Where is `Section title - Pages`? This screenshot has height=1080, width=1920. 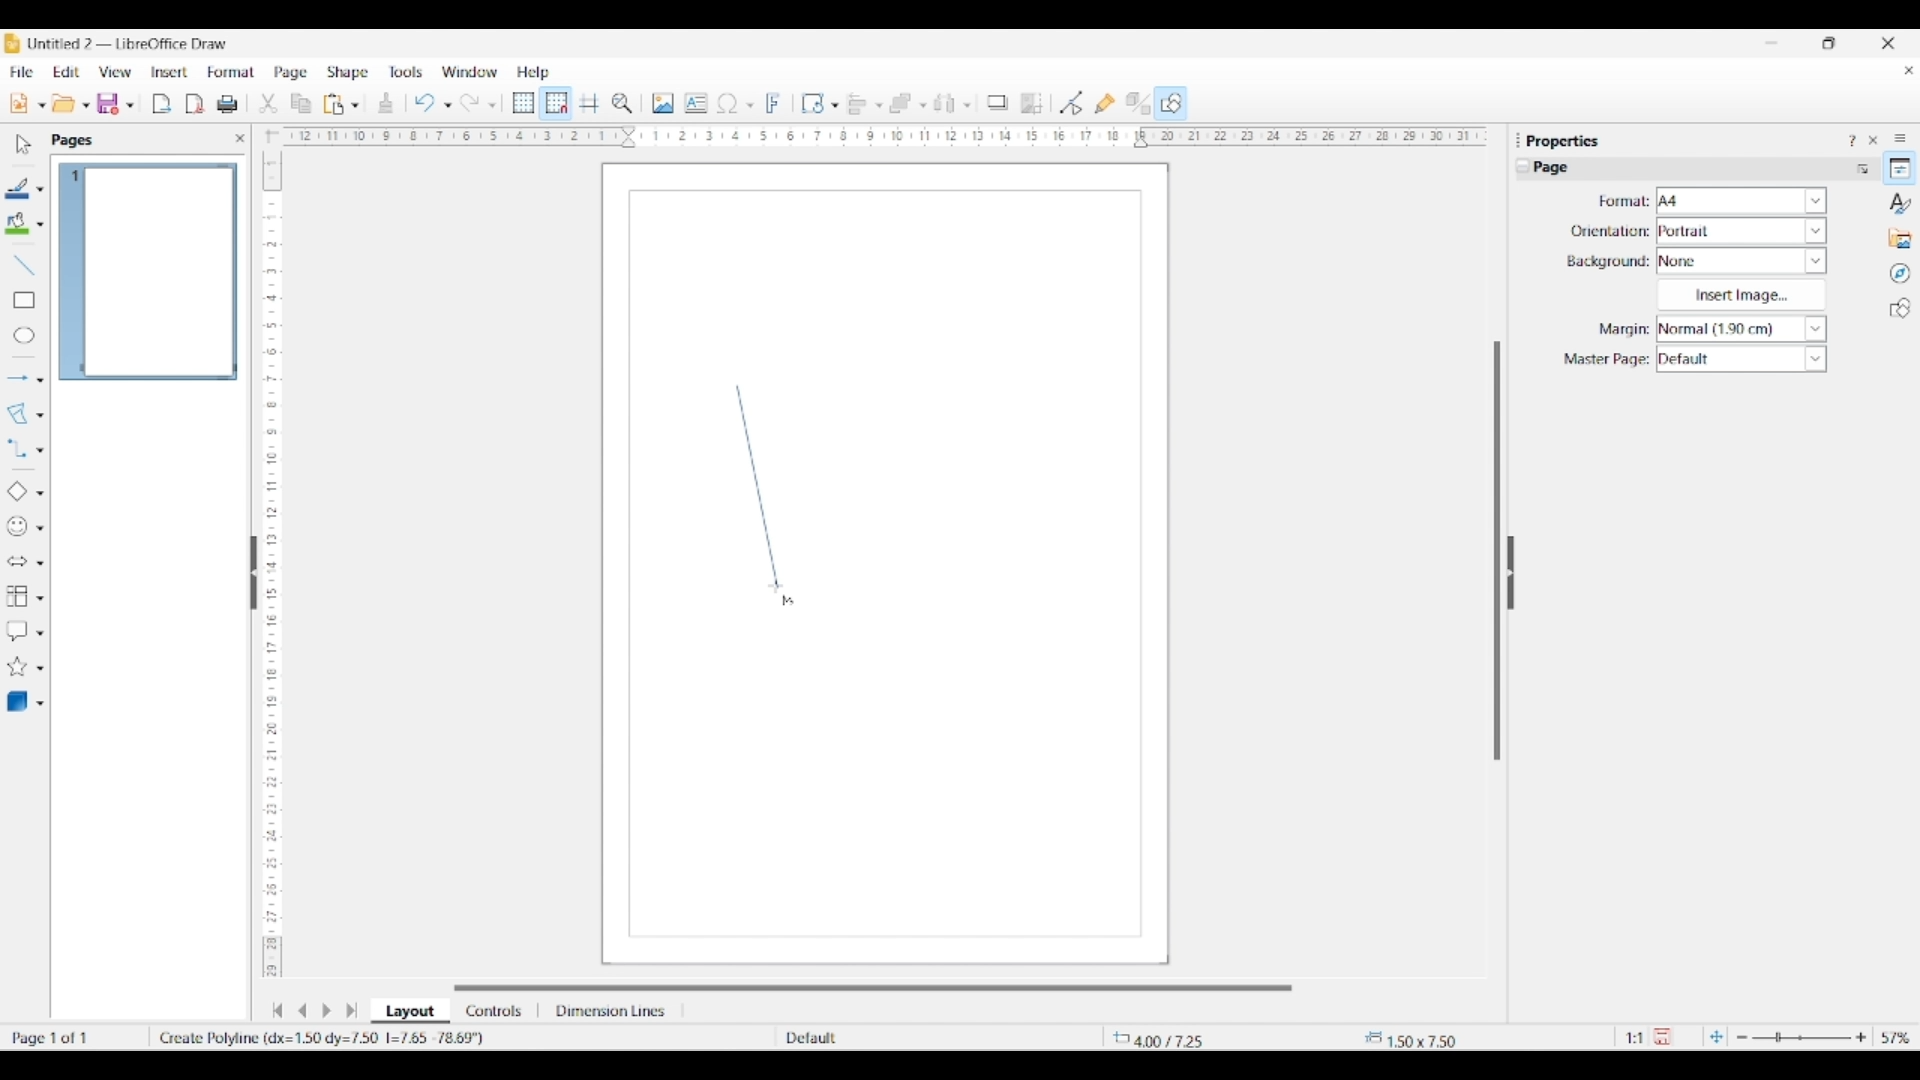
Section title - Pages is located at coordinates (76, 140).